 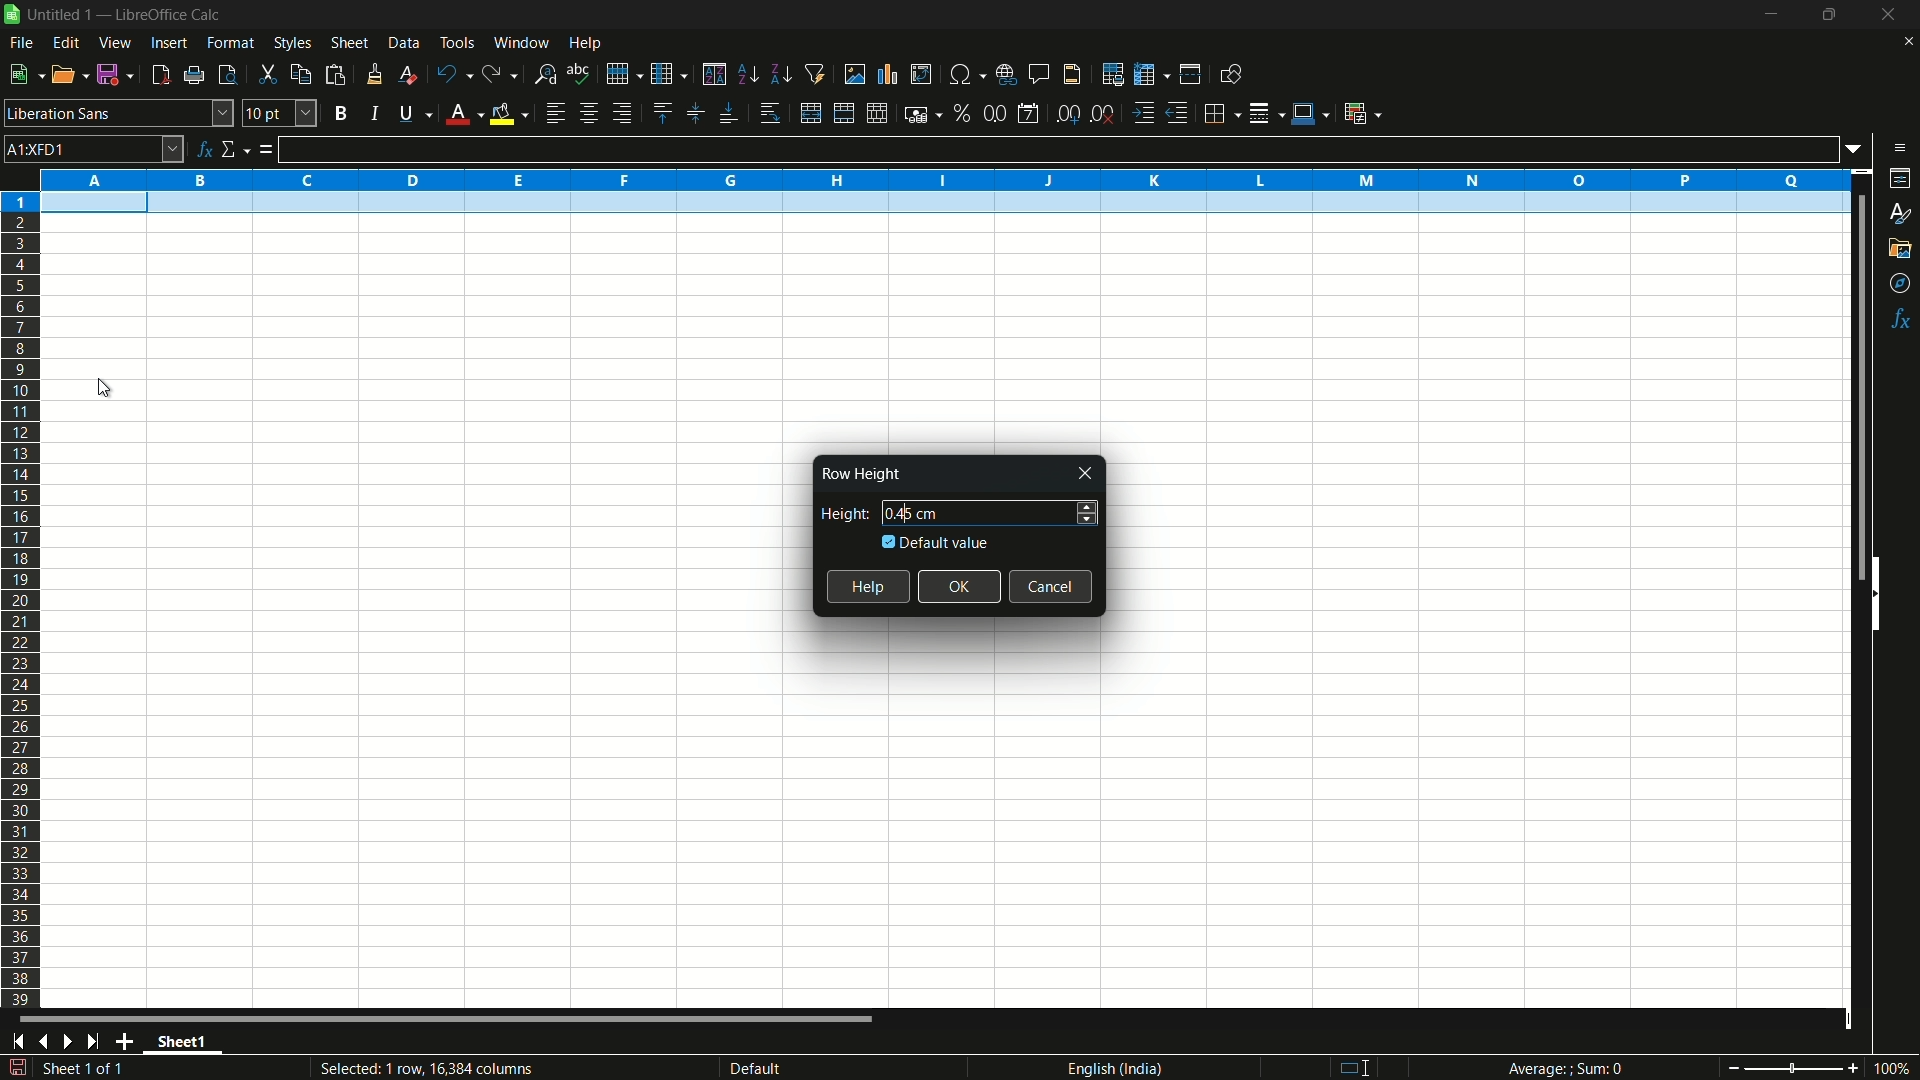 What do you see at coordinates (160, 75) in the screenshot?
I see `export directly as pdf` at bounding box center [160, 75].